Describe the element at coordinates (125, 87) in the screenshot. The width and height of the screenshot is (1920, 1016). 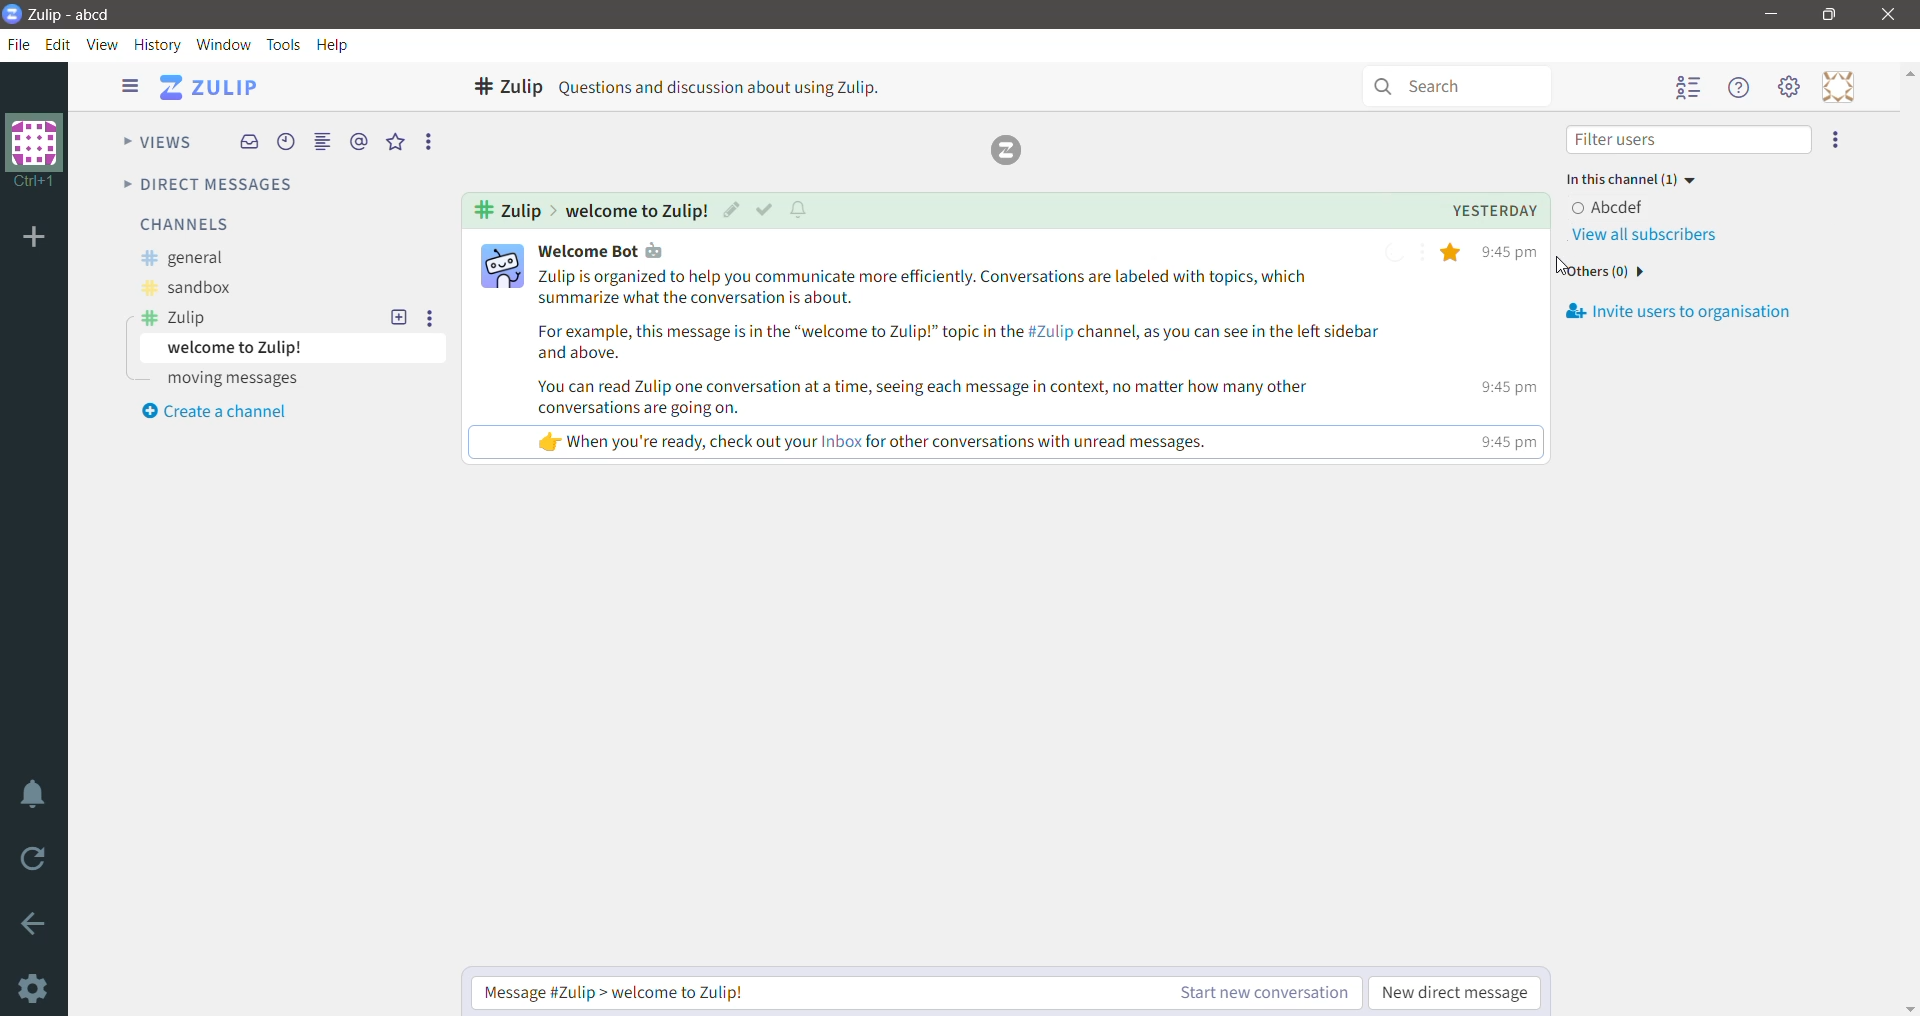
I see `Show/Hide left sidebar` at that location.